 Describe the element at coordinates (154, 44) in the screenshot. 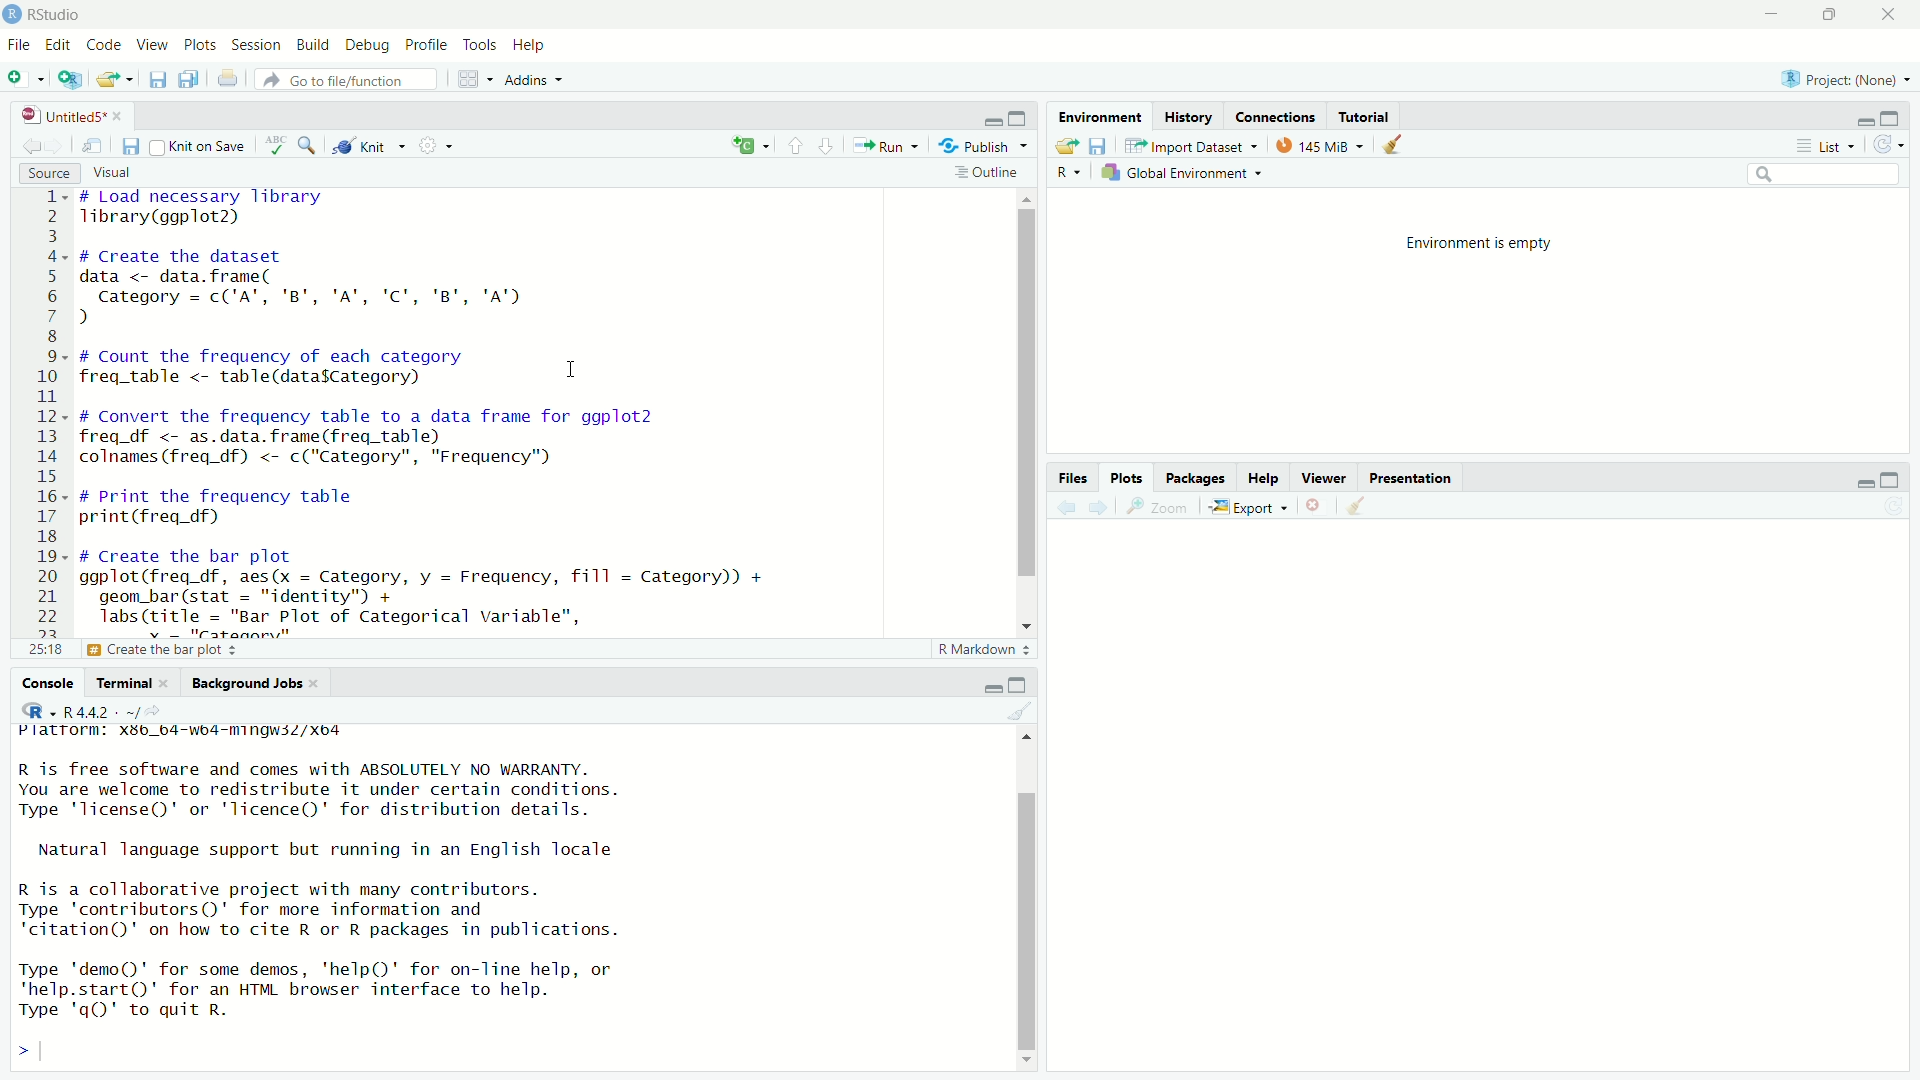

I see `view` at that location.